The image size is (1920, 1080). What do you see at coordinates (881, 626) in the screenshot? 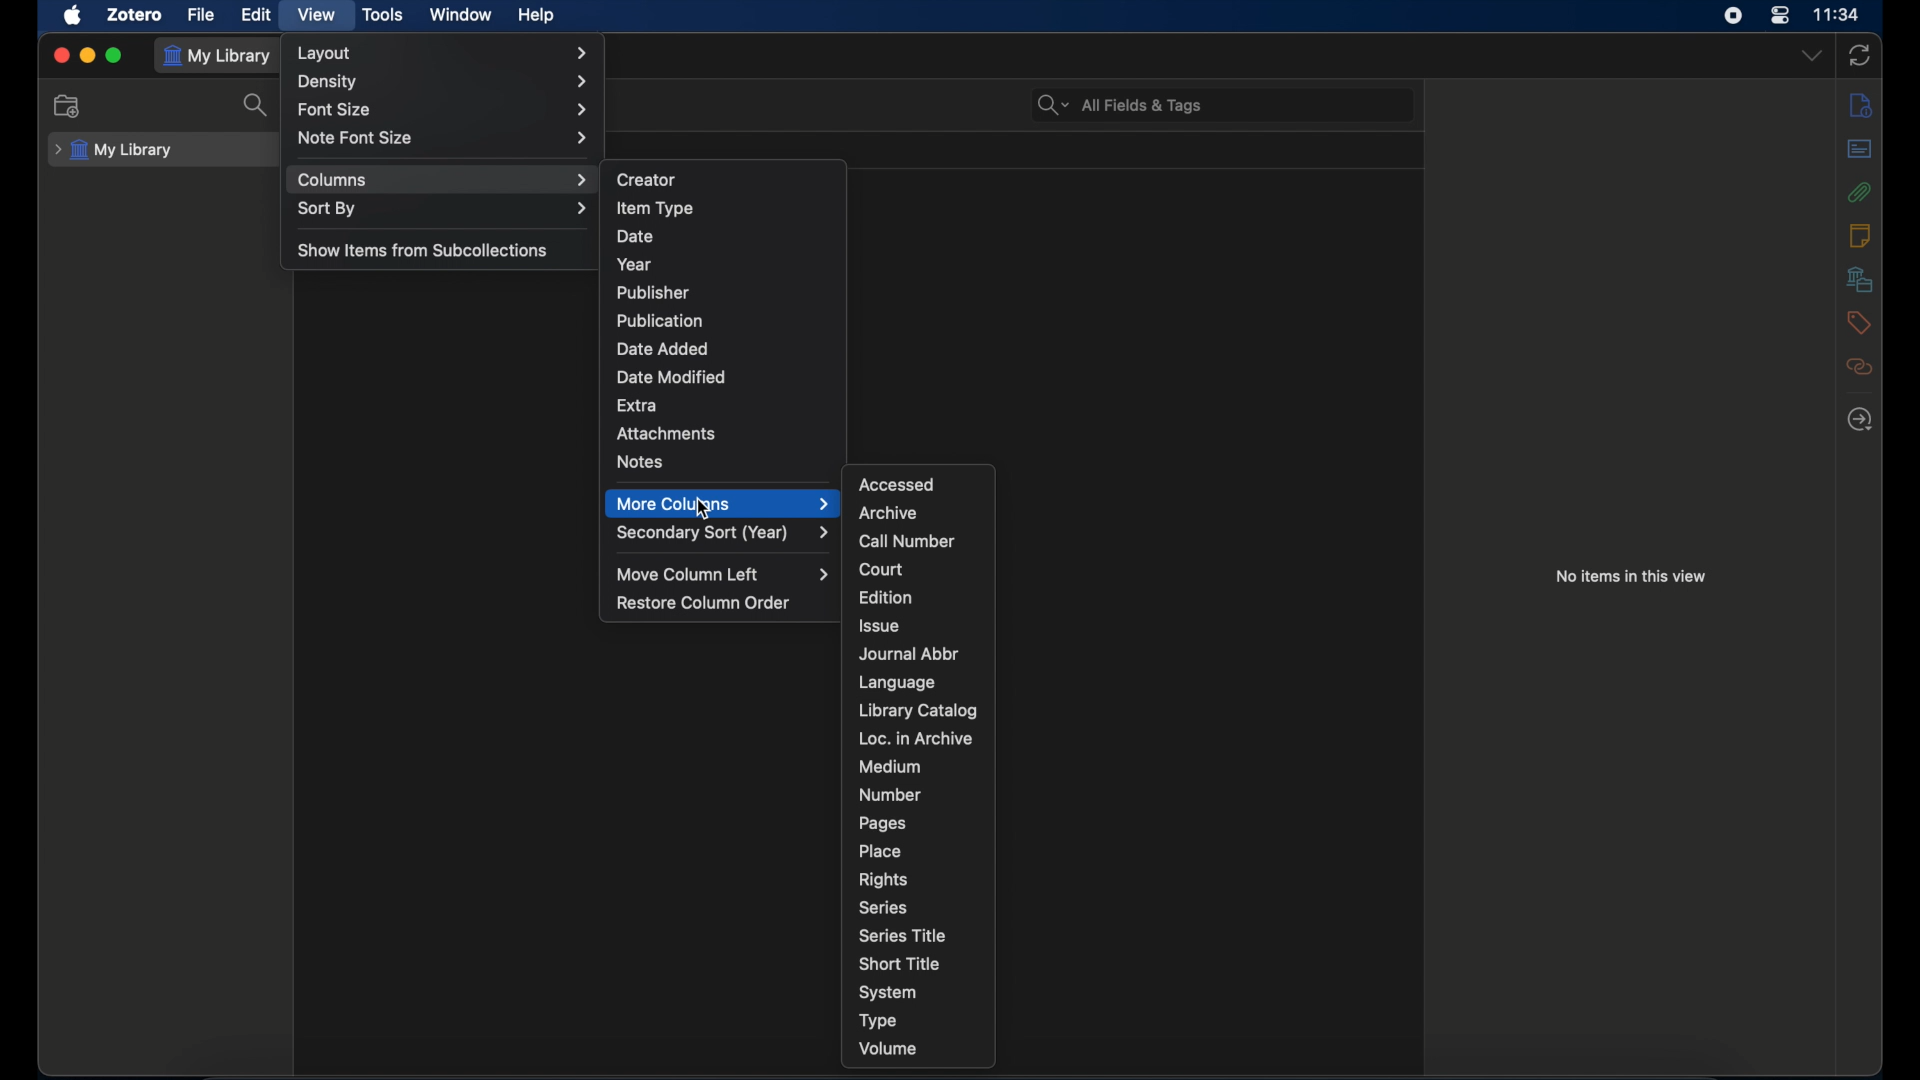
I see `issue` at bounding box center [881, 626].